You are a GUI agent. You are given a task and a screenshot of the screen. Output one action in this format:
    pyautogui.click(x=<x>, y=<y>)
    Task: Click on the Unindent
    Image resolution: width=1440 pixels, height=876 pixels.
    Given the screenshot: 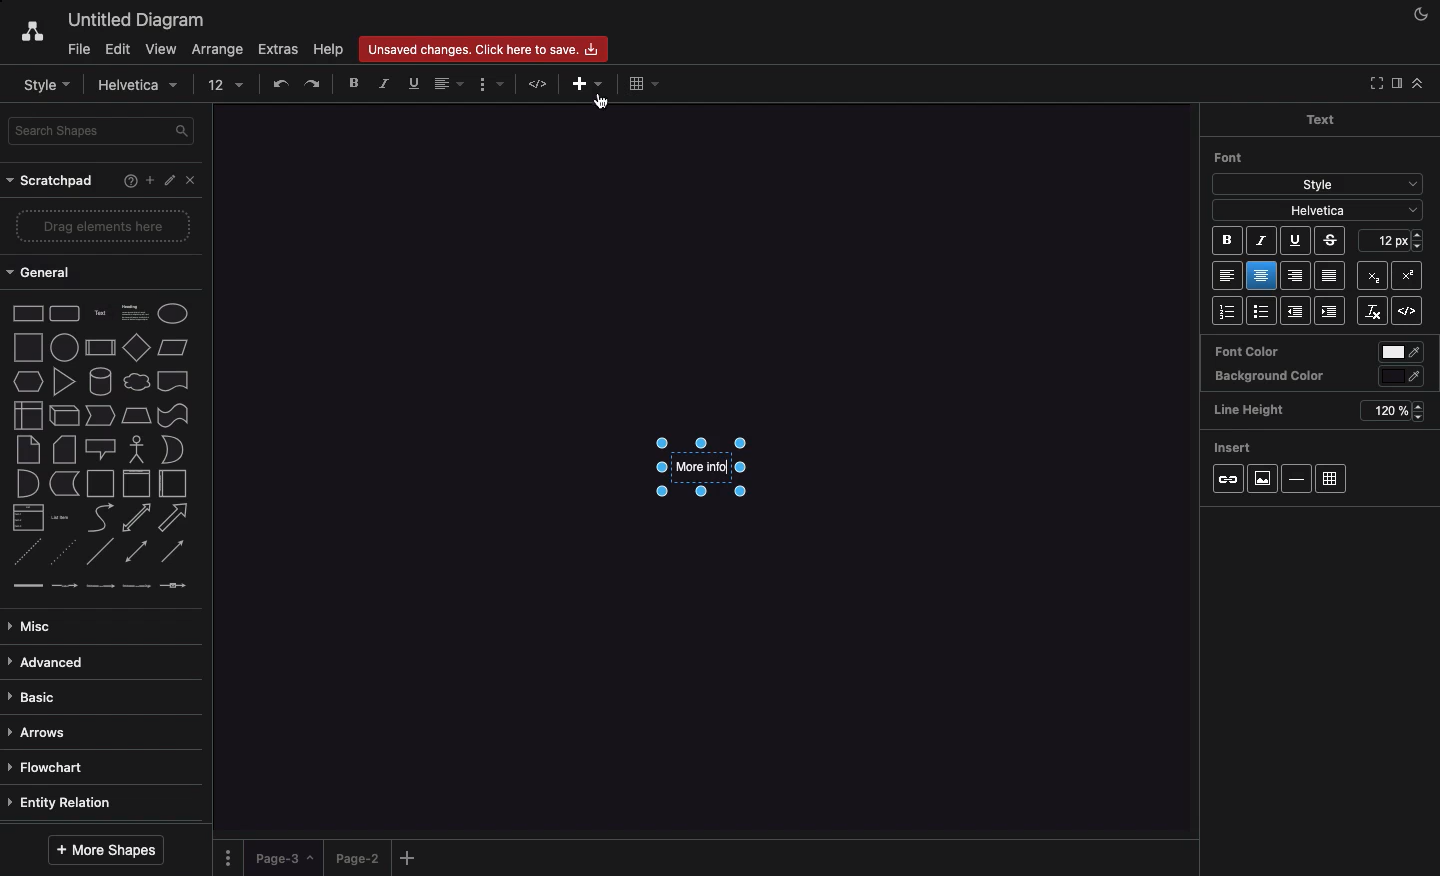 What is the action you would take?
    pyautogui.click(x=1298, y=311)
    